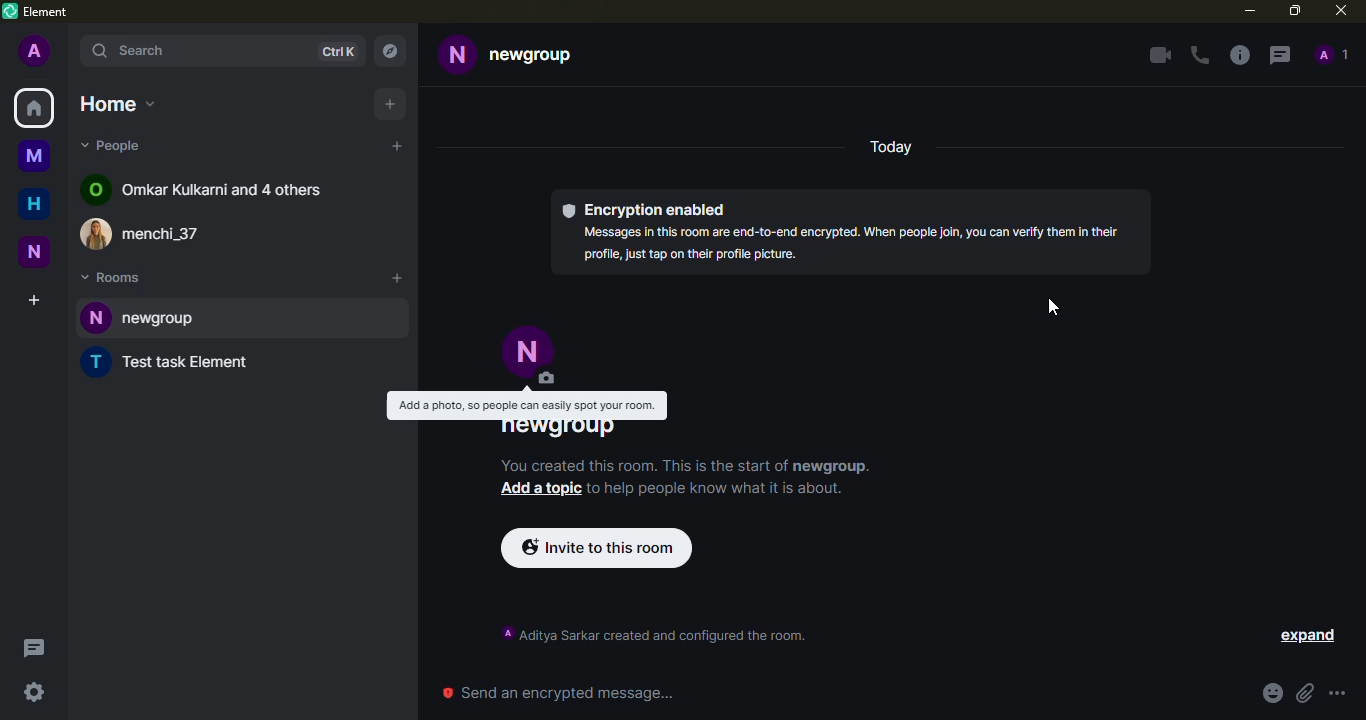  Describe the element at coordinates (1332, 54) in the screenshot. I see `People` at that location.